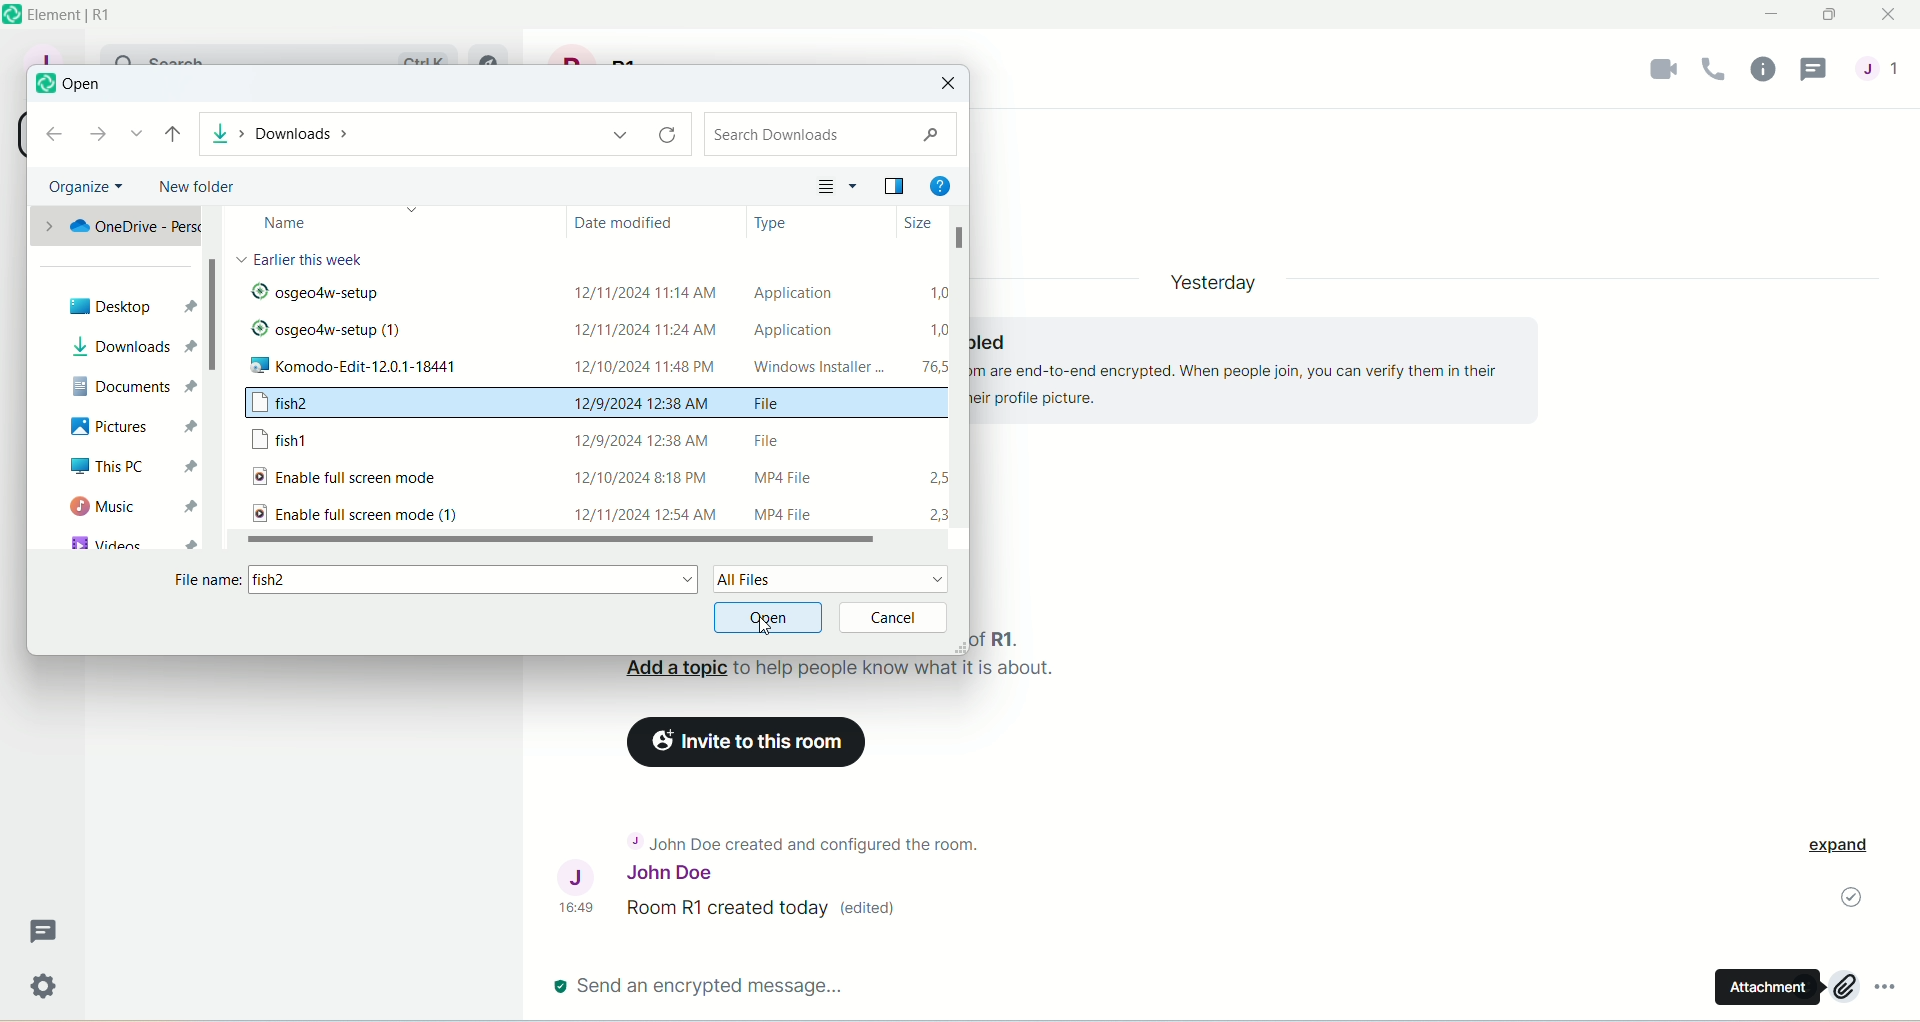  What do you see at coordinates (1763, 70) in the screenshot?
I see `room info` at bounding box center [1763, 70].